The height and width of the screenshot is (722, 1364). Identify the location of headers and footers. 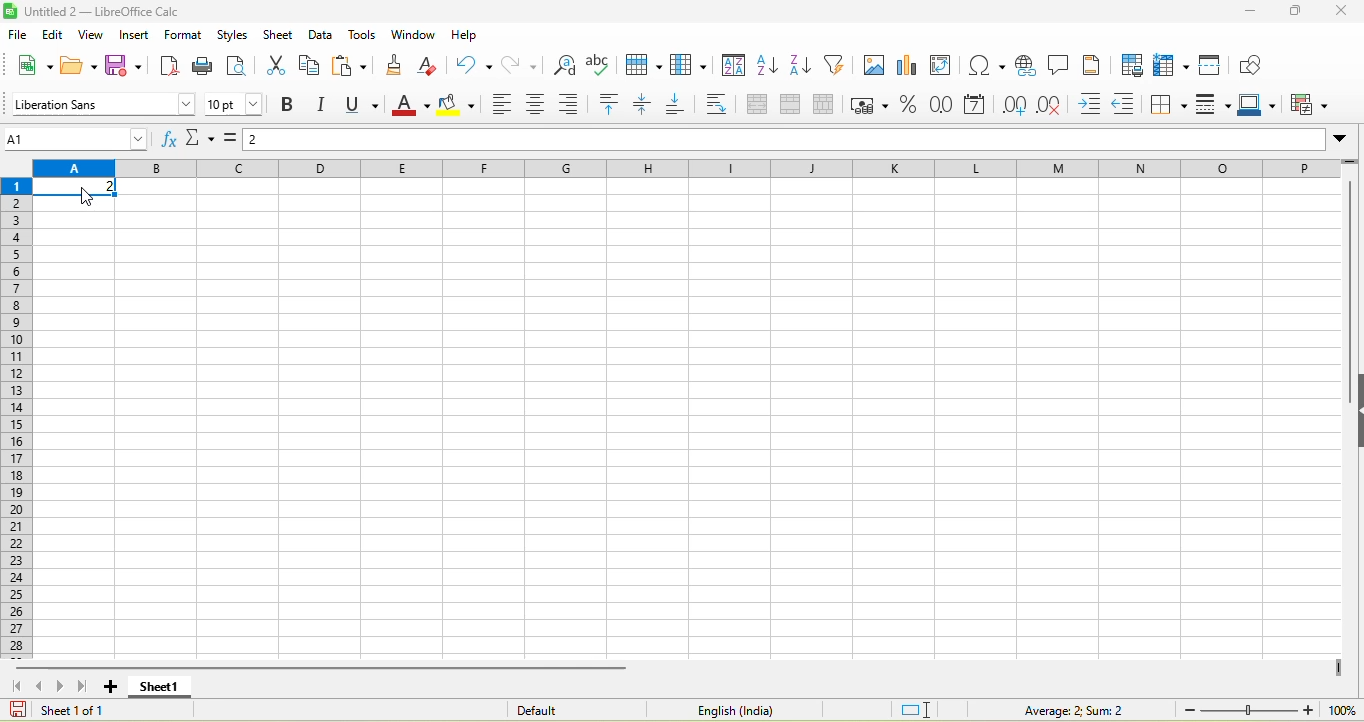
(1097, 65).